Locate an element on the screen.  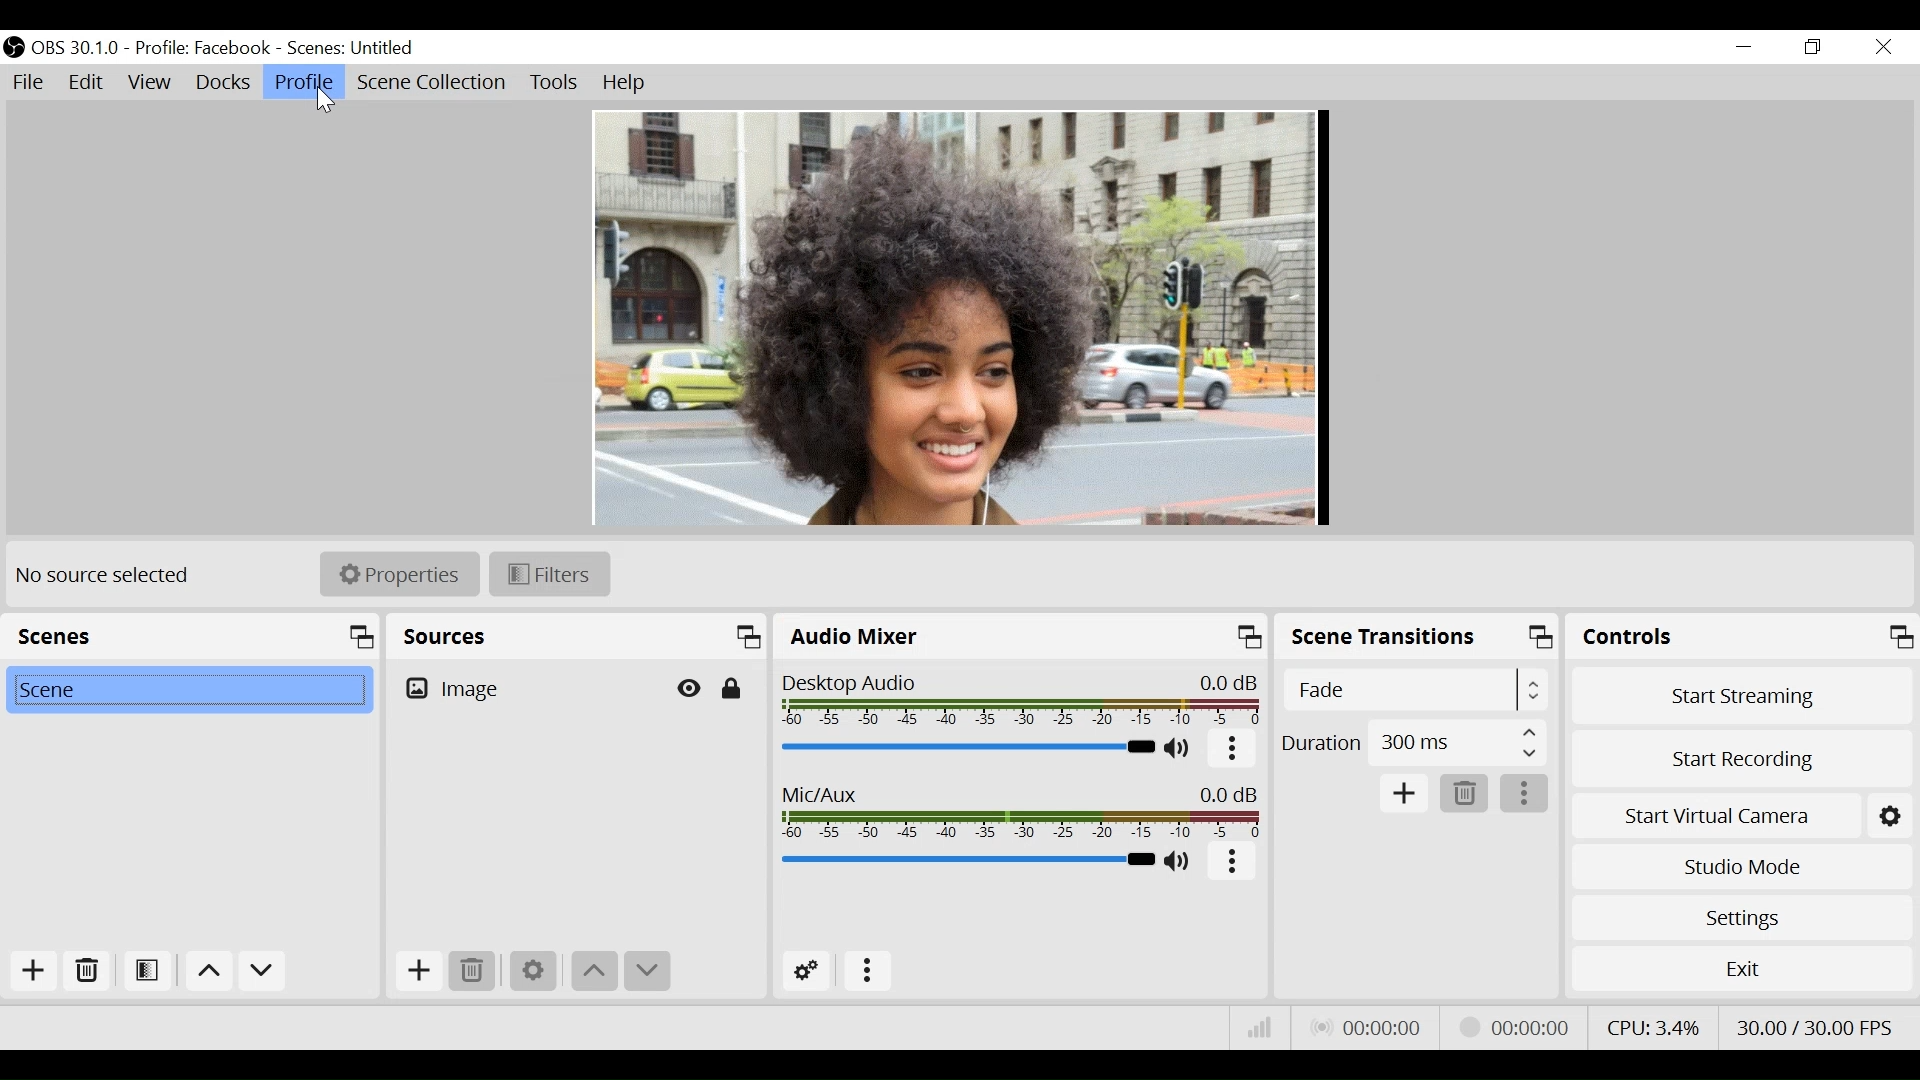
Bitrate is located at coordinates (1259, 1030).